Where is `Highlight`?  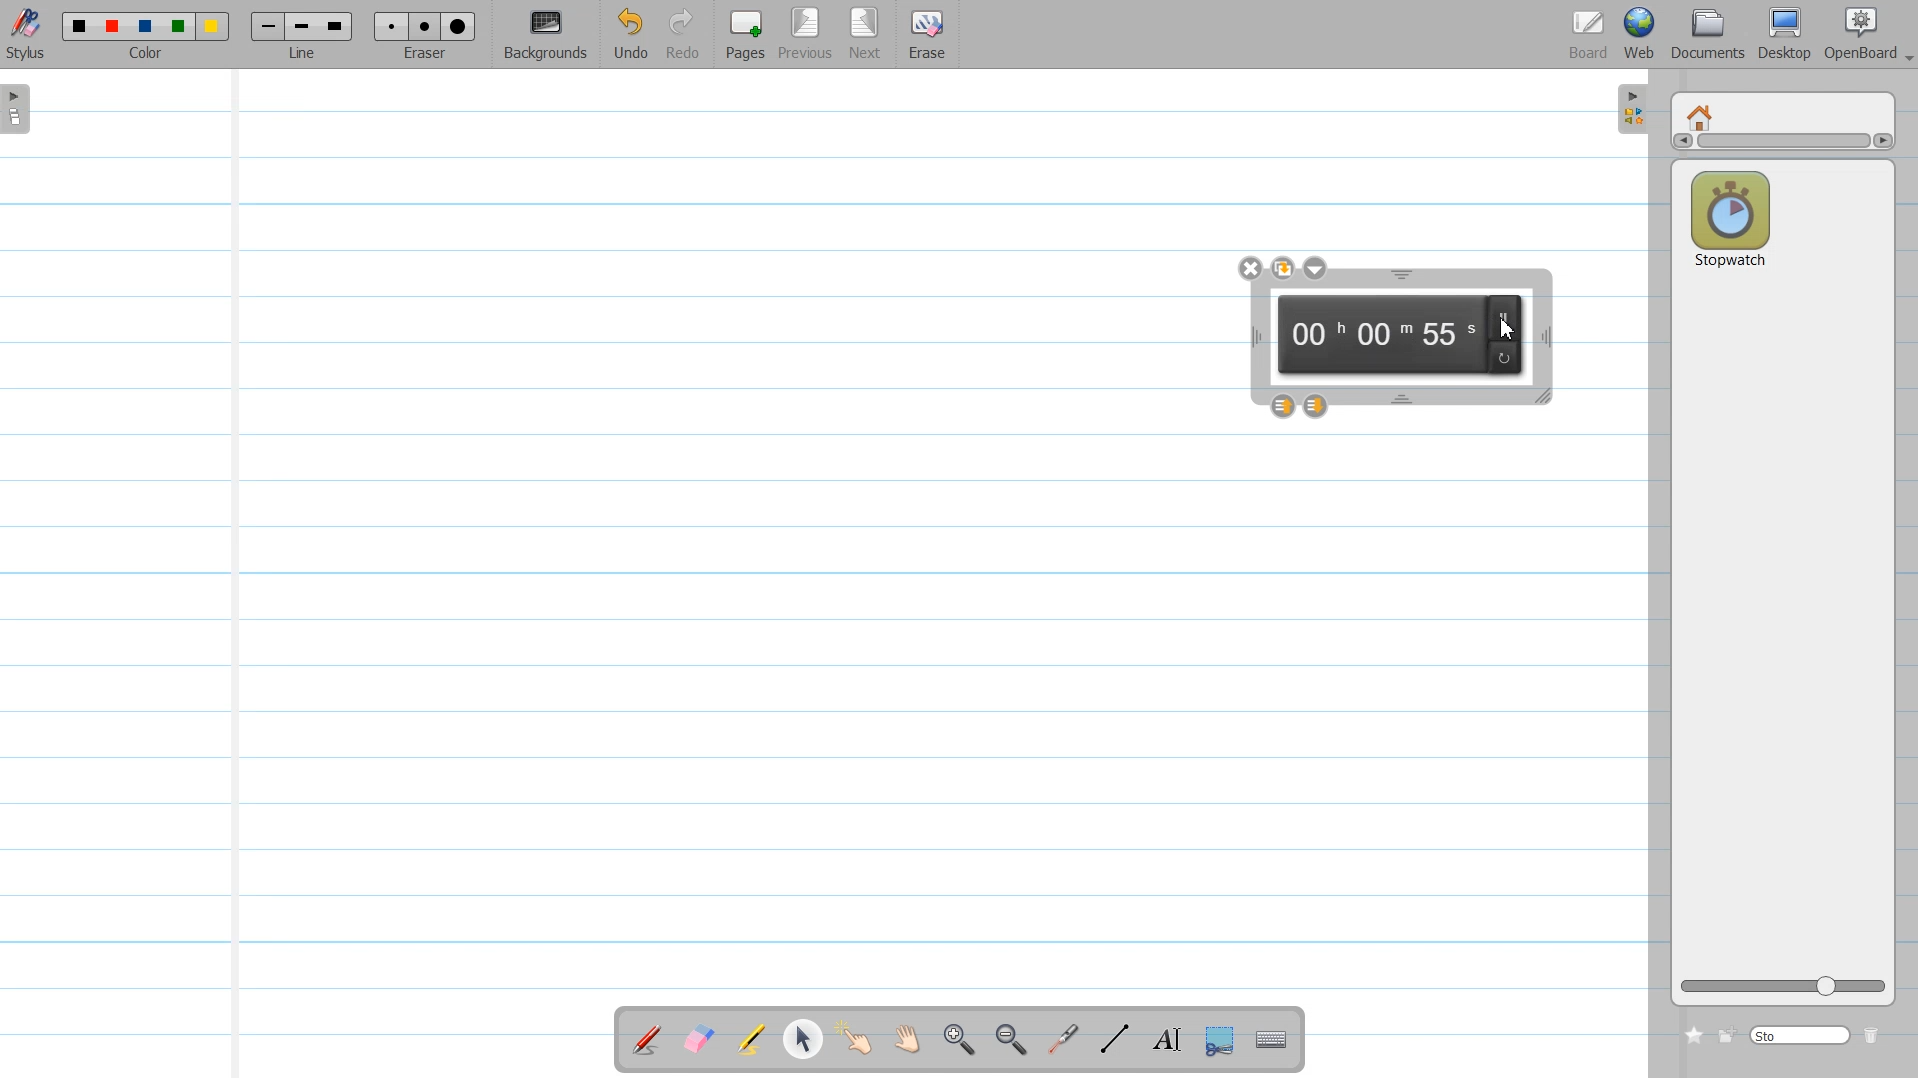 Highlight is located at coordinates (751, 1039).